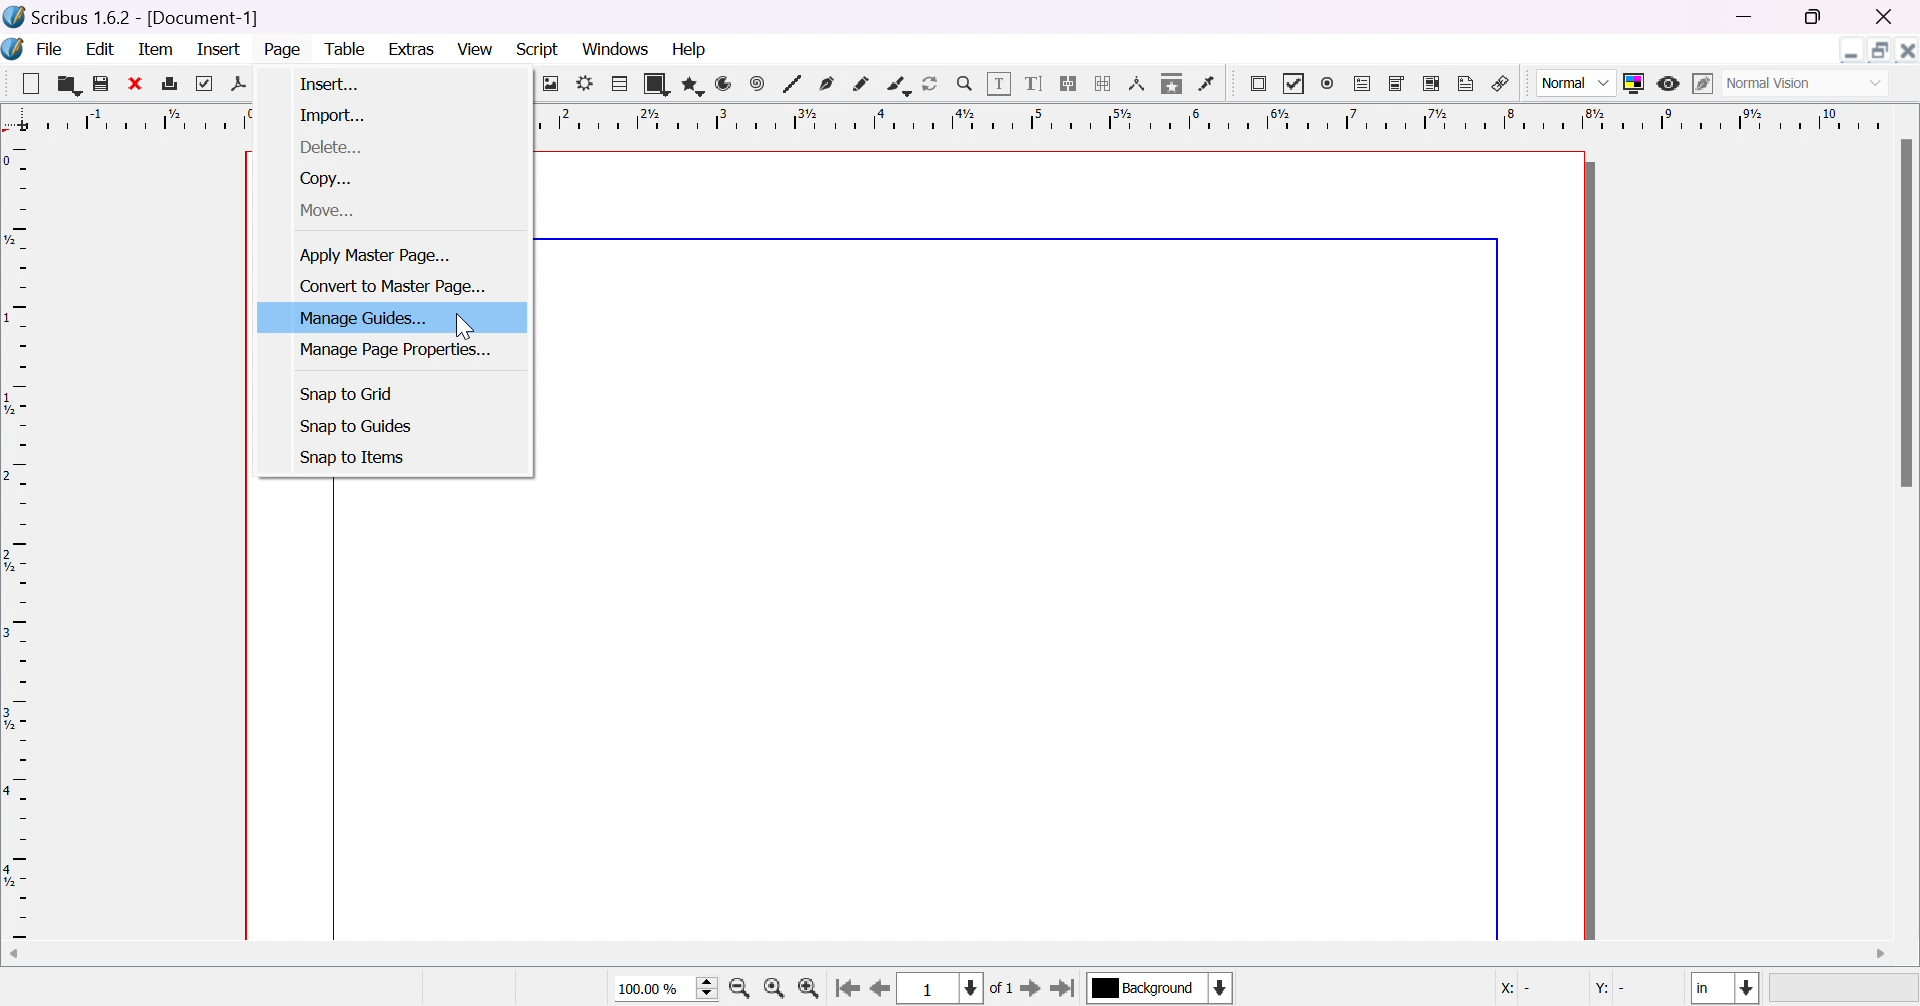 This screenshot has height=1006, width=1920. Describe the element at coordinates (351, 459) in the screenshot. I see `snap to items` at that location.